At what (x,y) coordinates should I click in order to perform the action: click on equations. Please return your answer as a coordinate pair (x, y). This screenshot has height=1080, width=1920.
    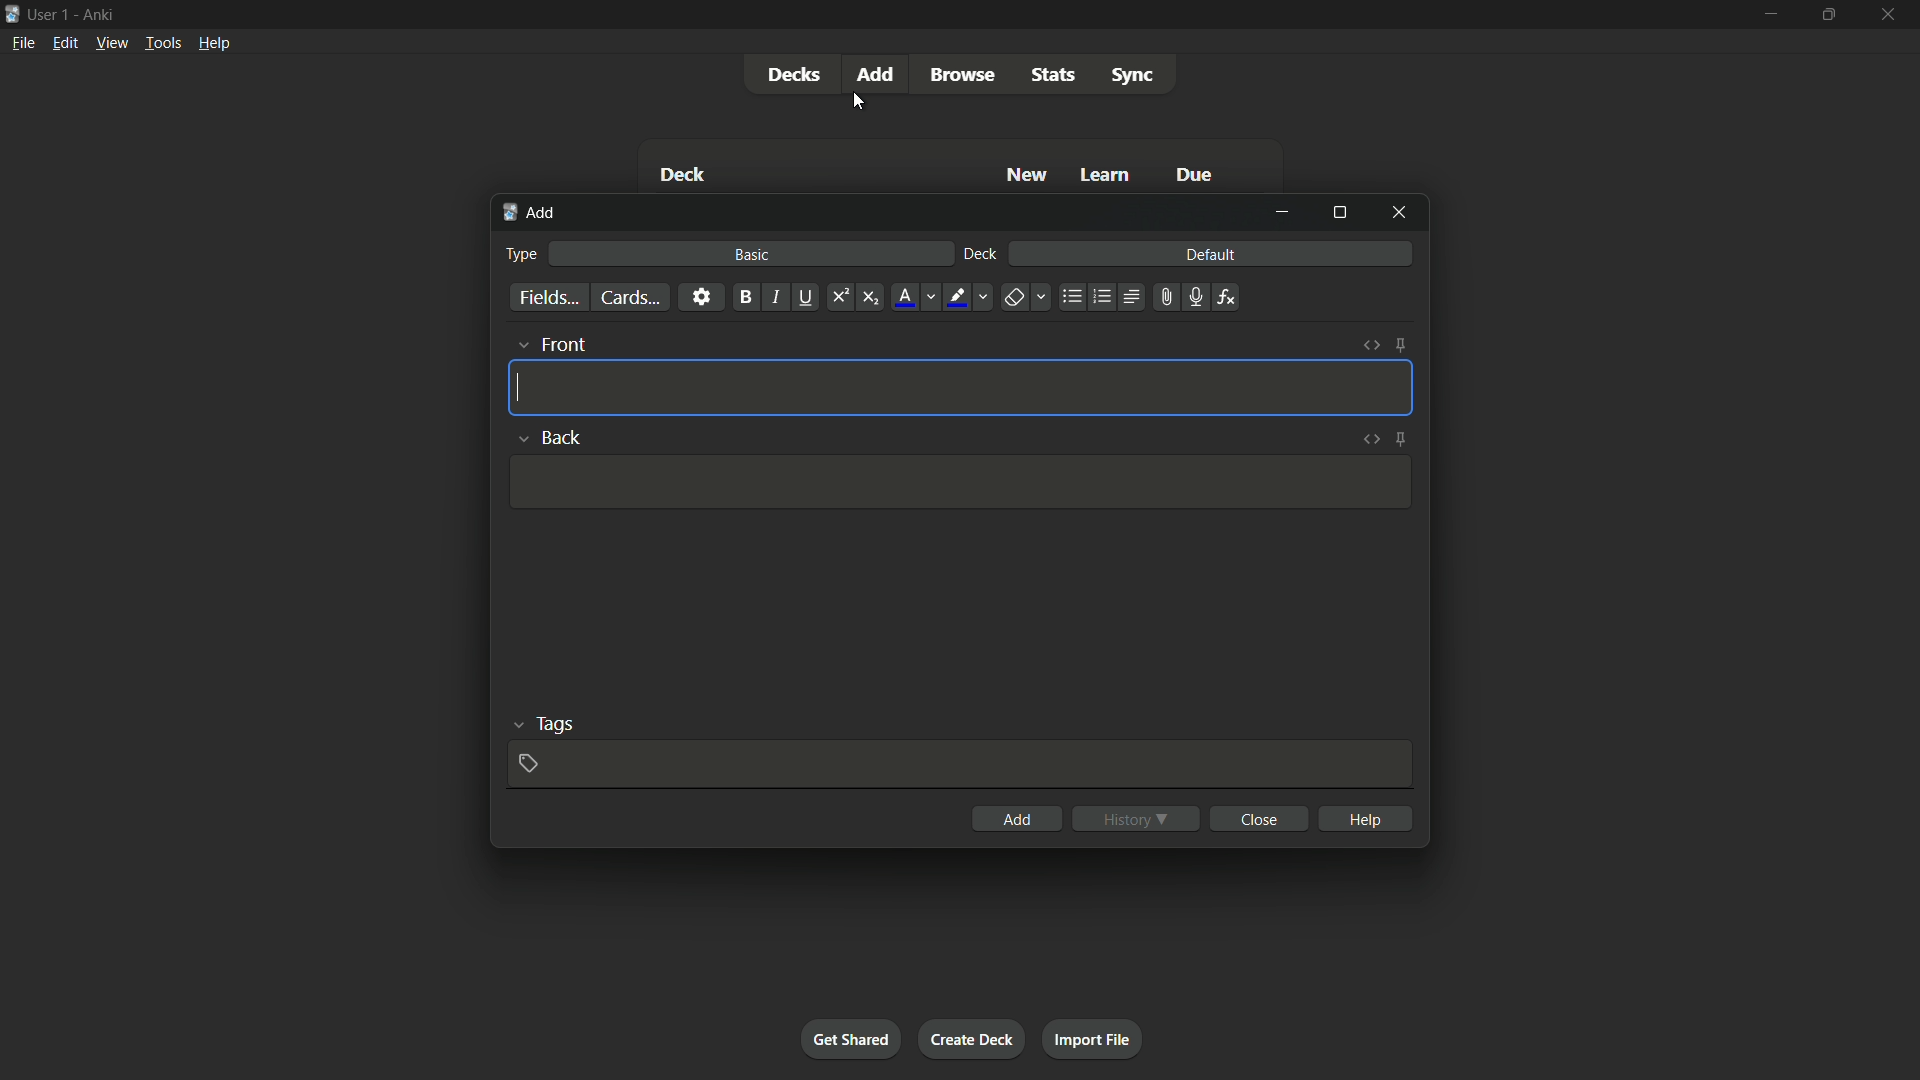
    Looking at the image, I should click on (1226, 297).